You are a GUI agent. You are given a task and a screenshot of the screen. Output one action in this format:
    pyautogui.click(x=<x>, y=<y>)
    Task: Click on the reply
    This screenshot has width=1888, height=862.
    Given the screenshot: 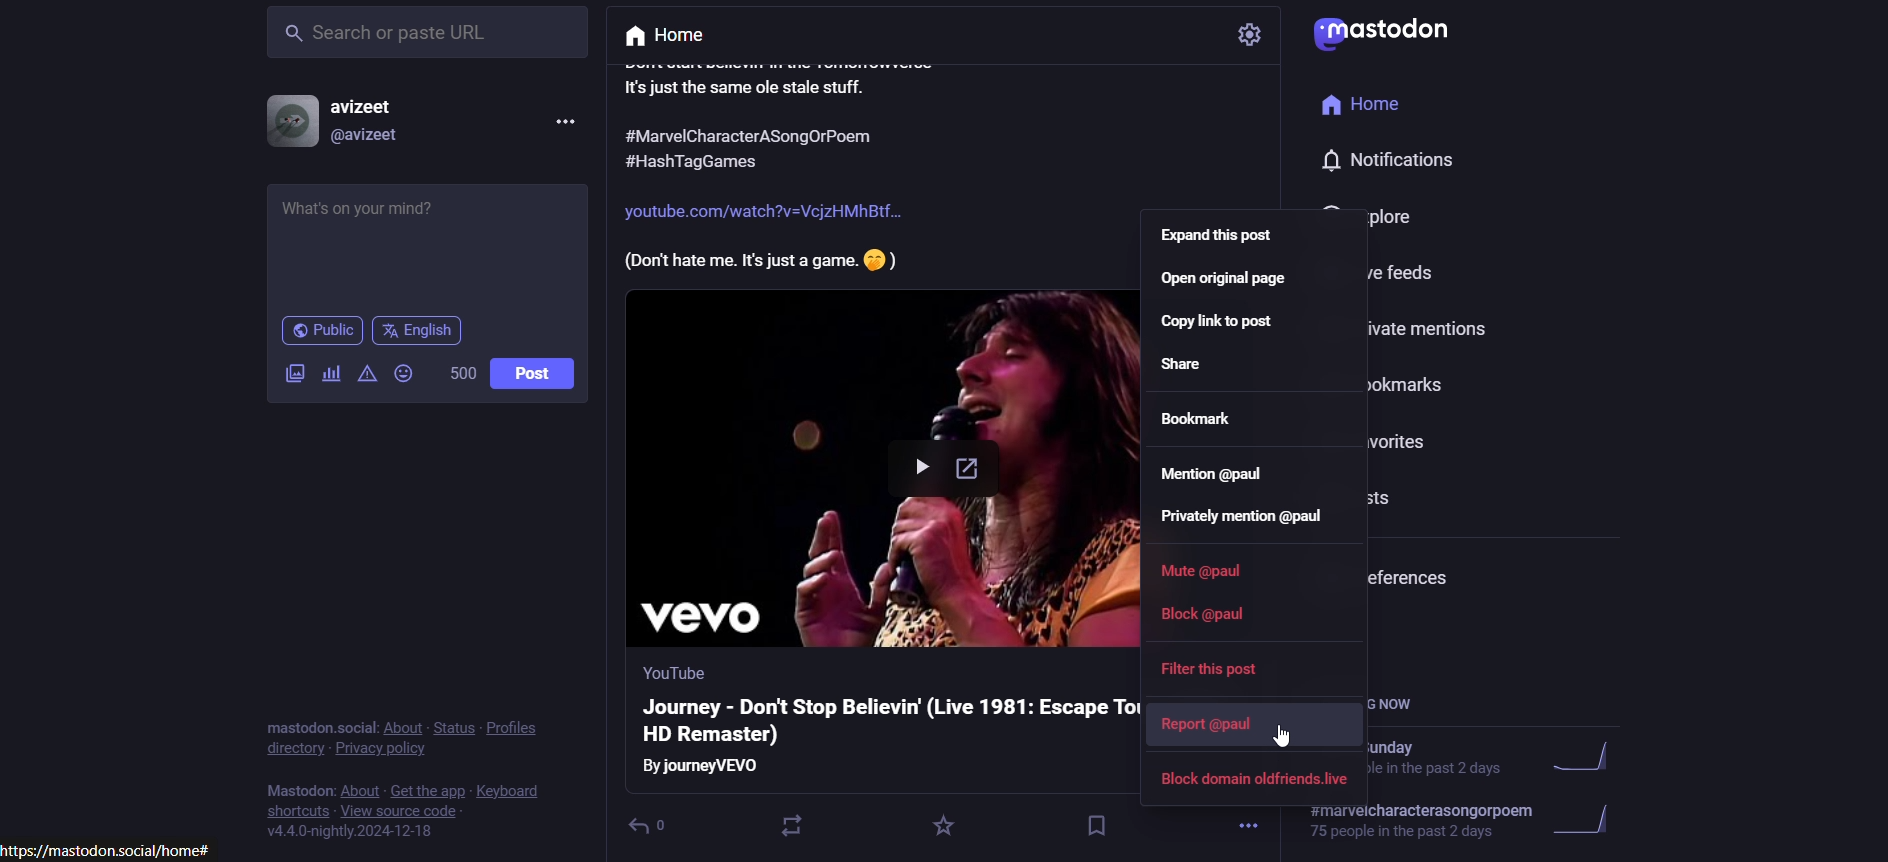 What is the action you would take?
    pyautogui.click(x=659, y=823)
    